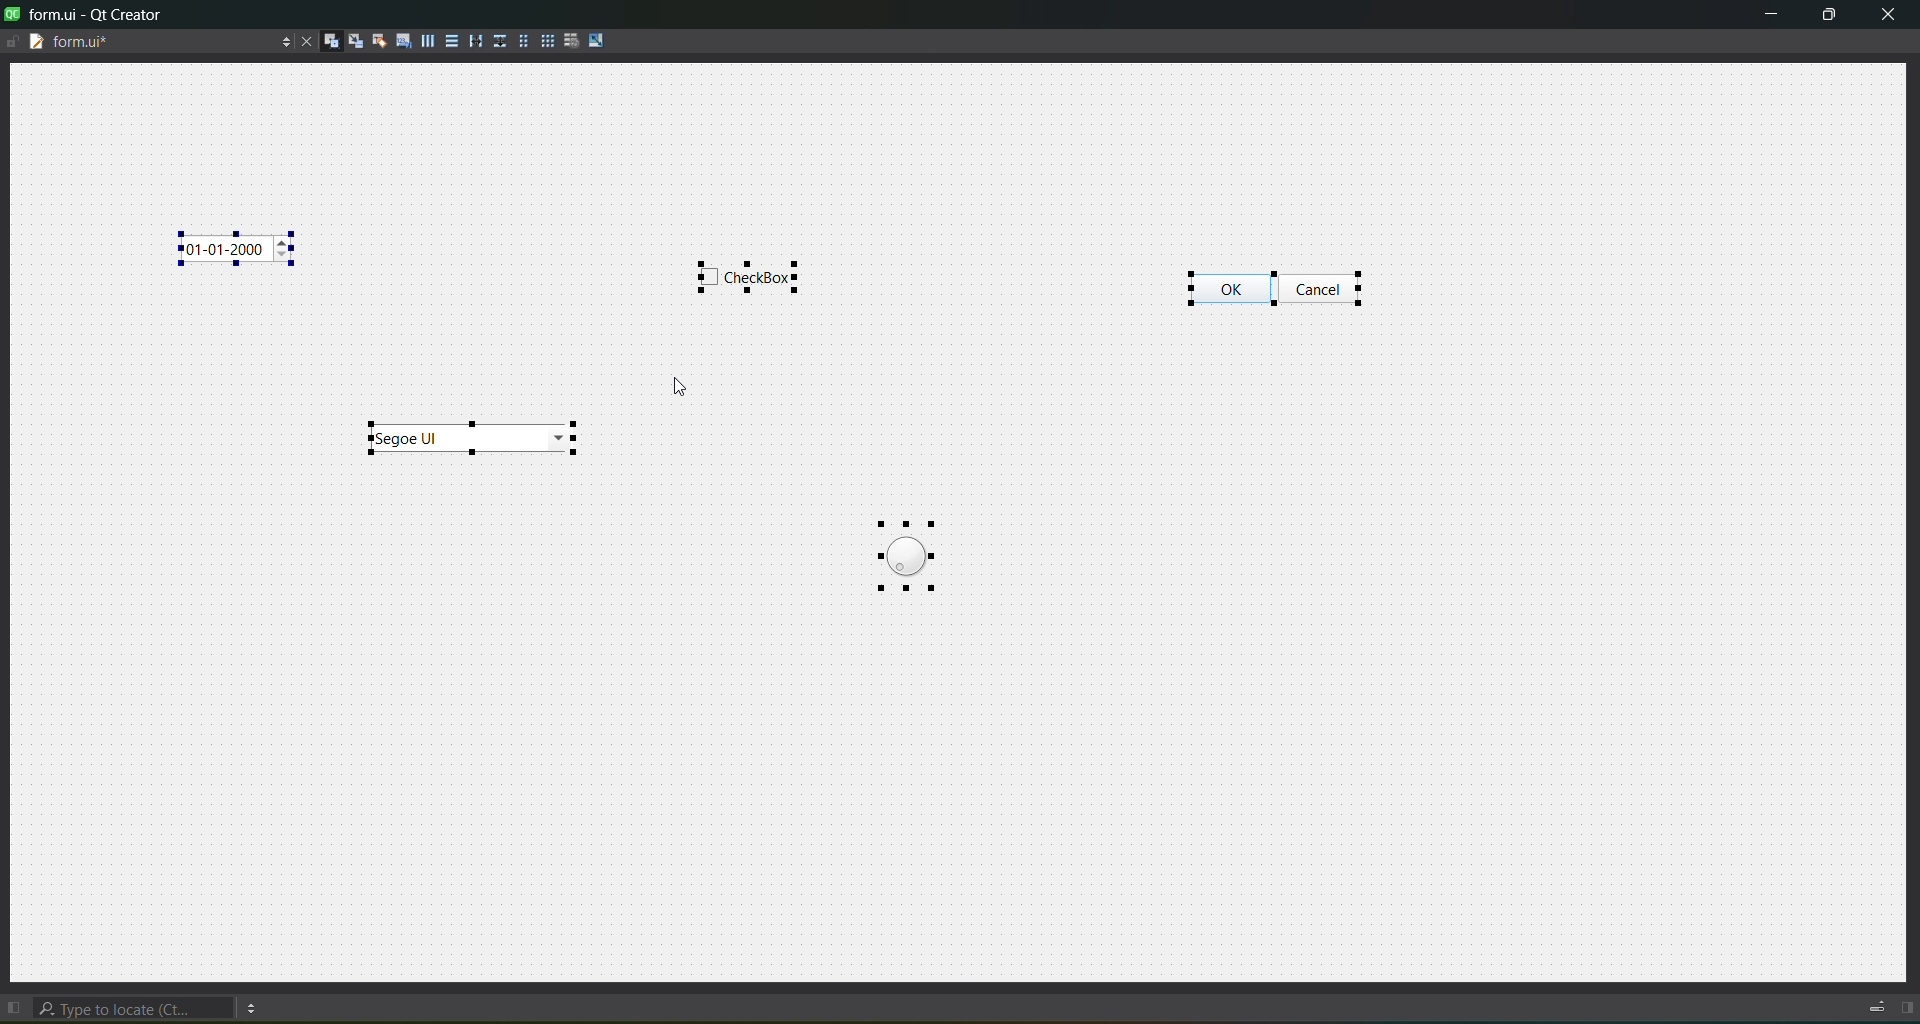  I want to click on Title, so click(88, 14).